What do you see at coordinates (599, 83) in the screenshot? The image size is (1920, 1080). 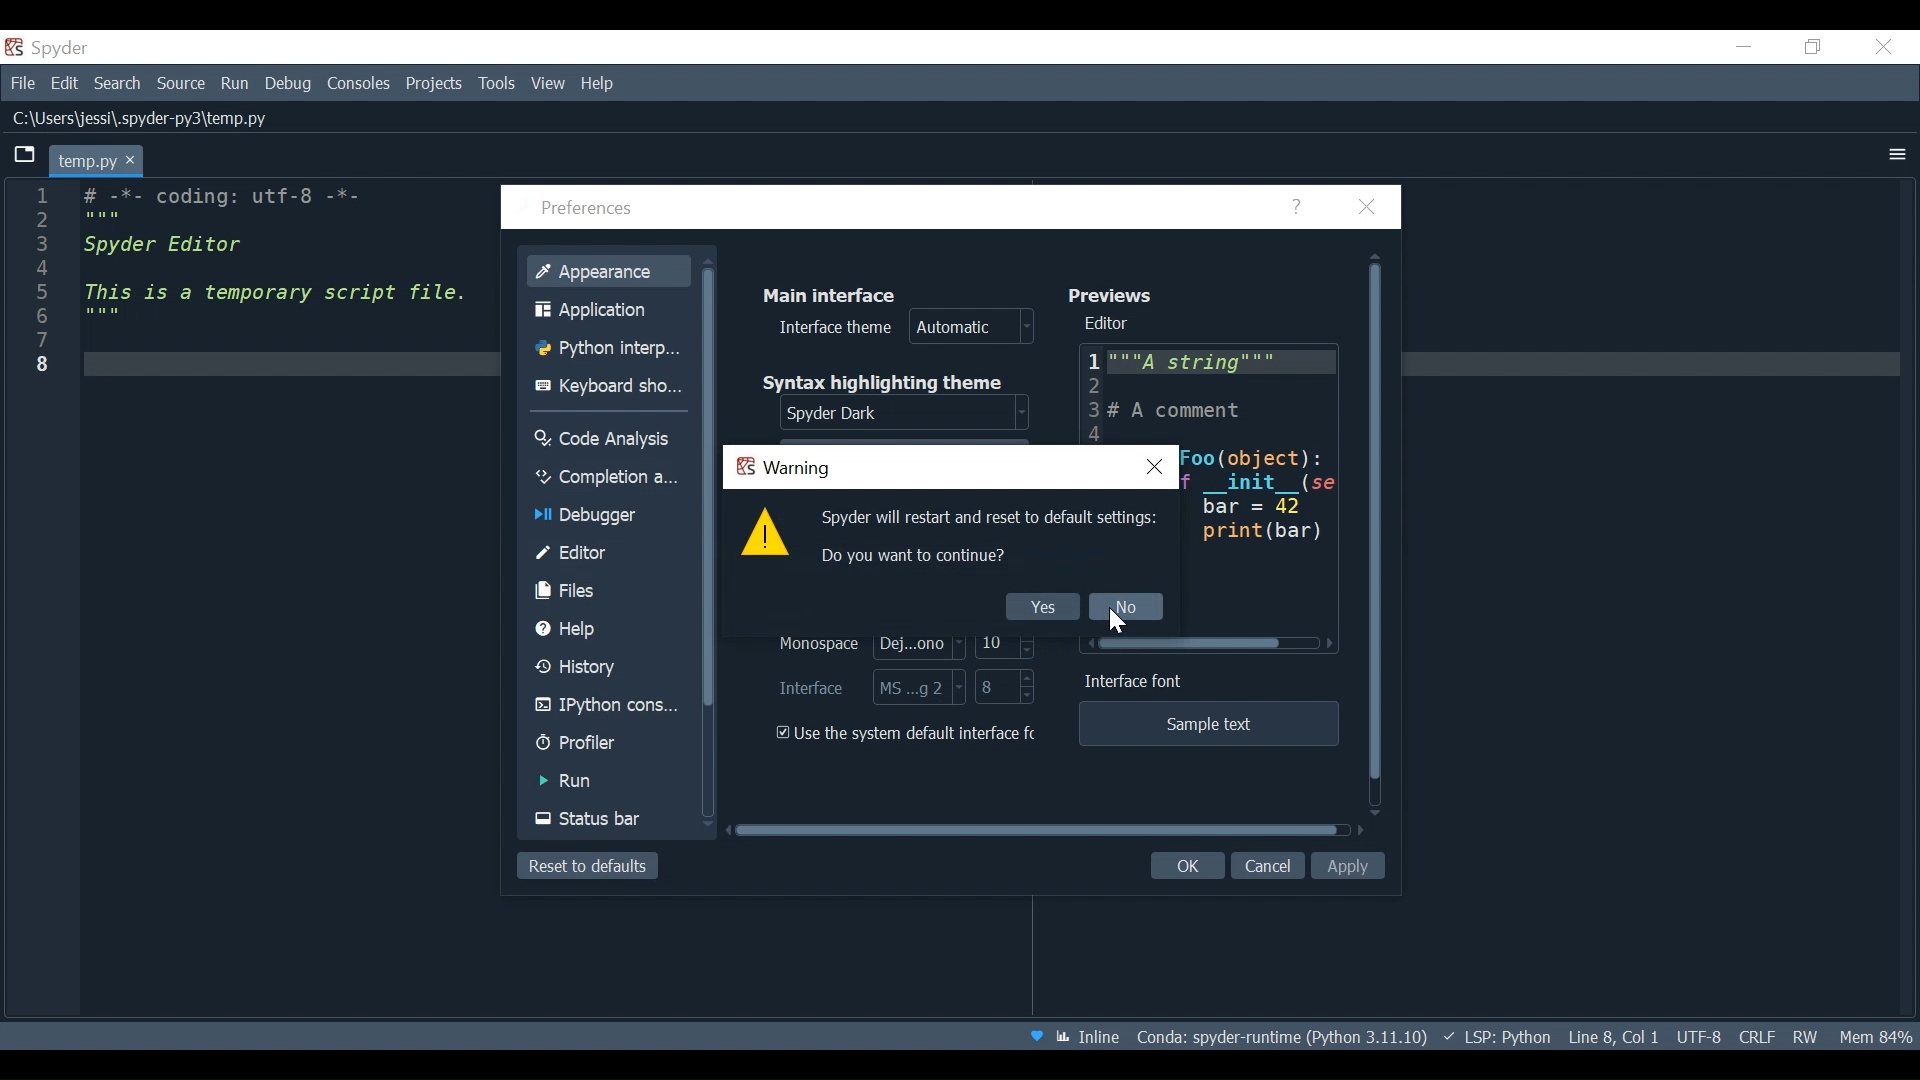 I see `Help` at bounding box center [599, 83].